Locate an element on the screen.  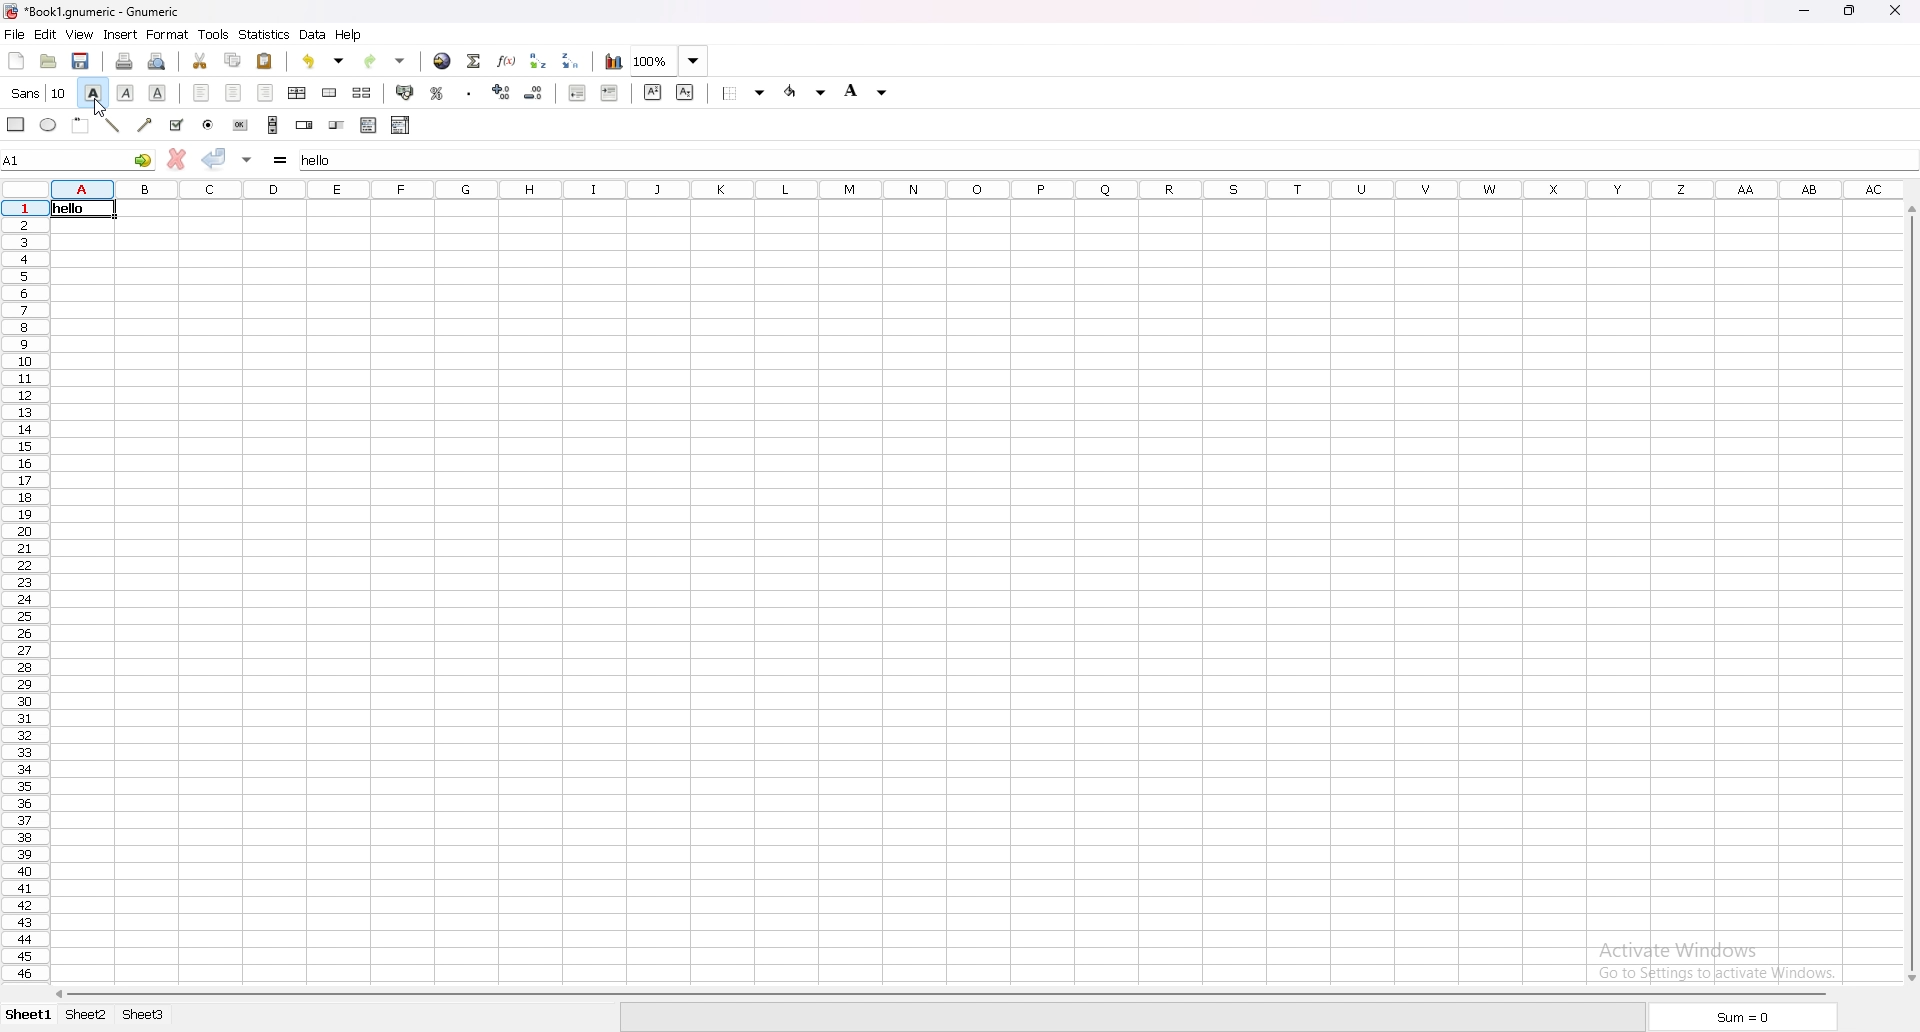
print preview is located at coordinates (156, 62).